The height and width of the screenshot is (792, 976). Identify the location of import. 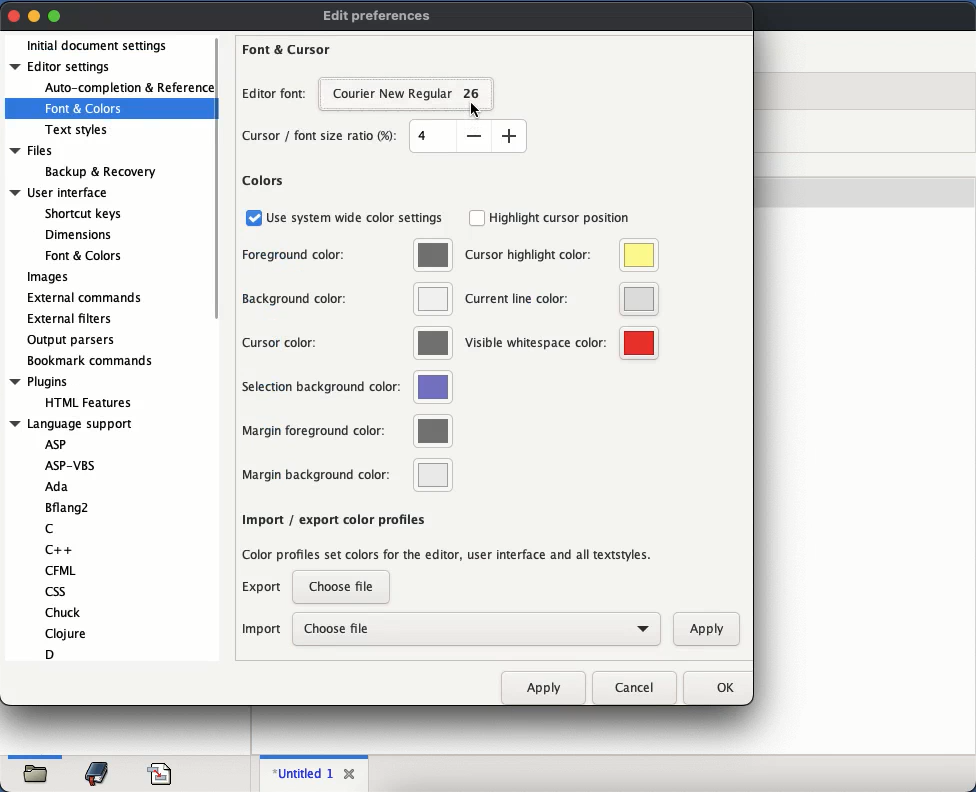
(261, 629).